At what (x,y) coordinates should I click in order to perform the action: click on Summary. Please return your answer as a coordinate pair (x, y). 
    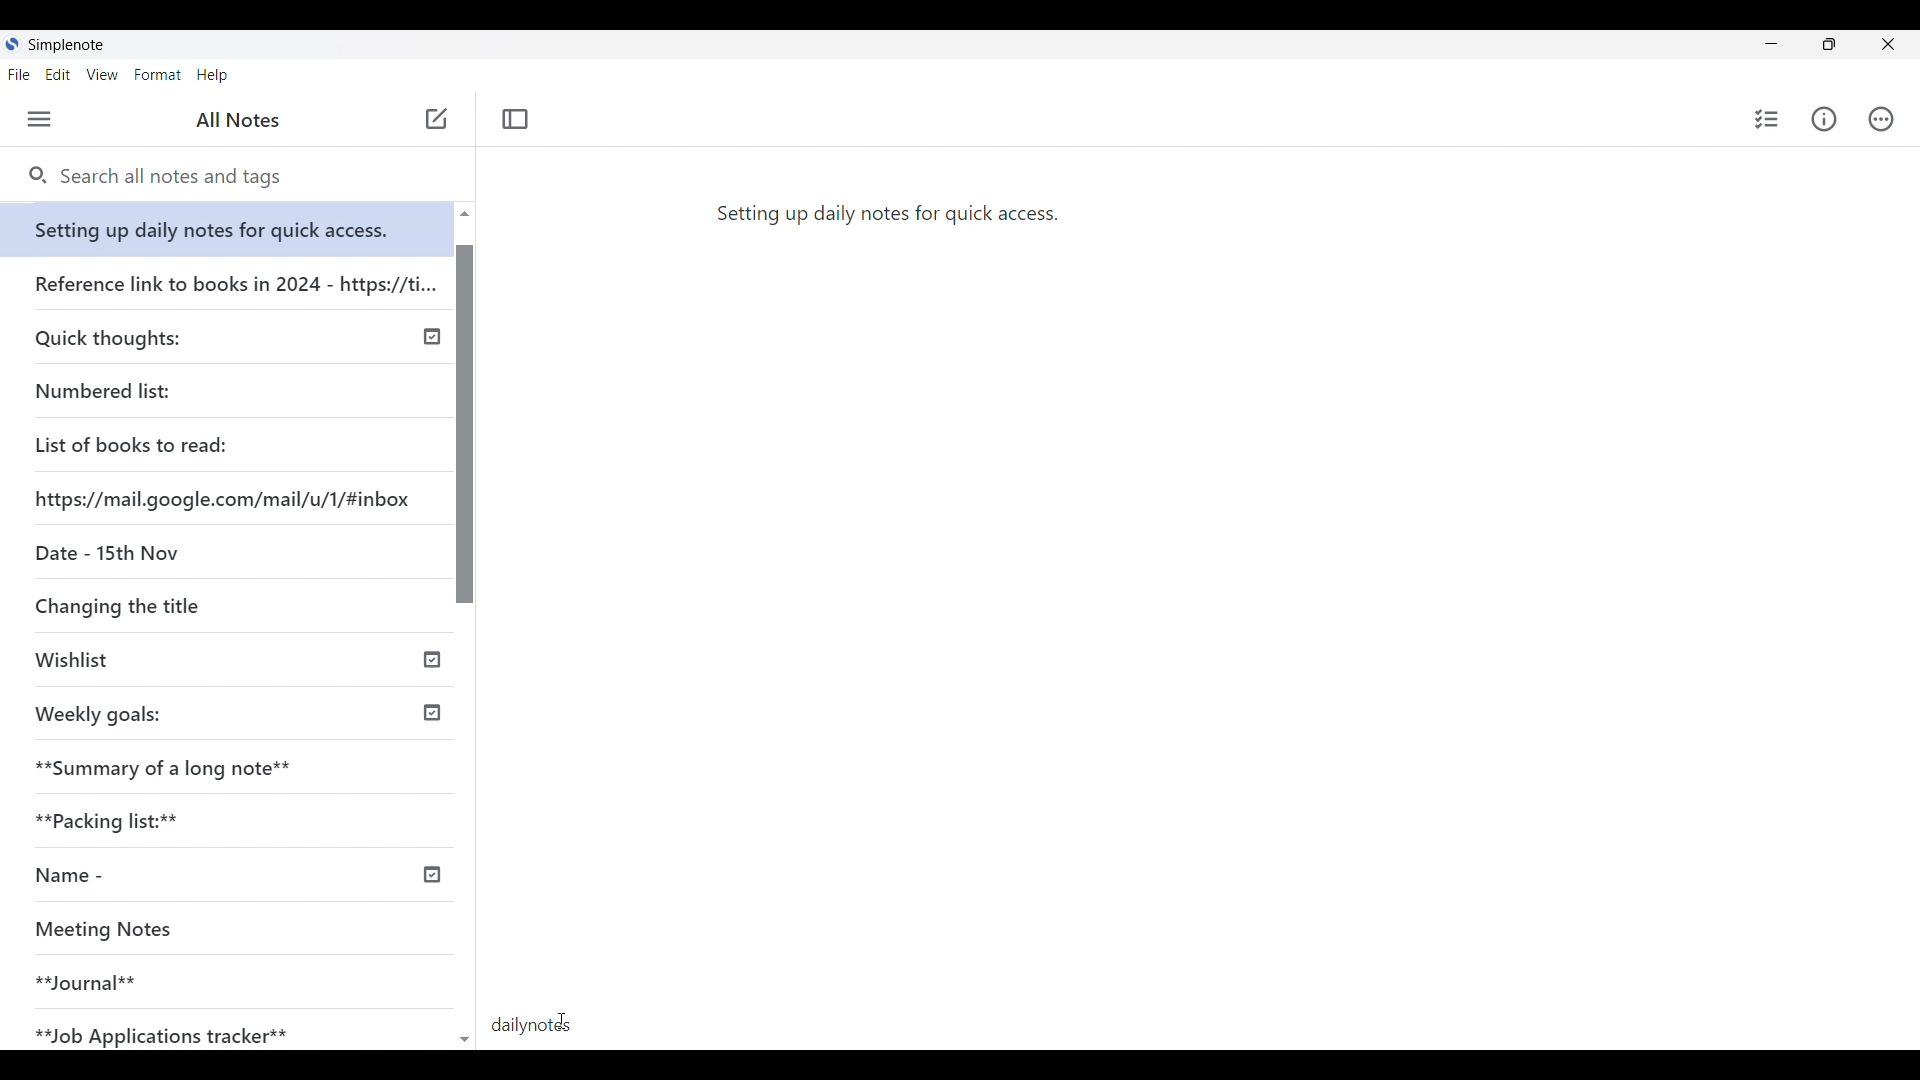
    Looking at the image, I should click on (239, 762).